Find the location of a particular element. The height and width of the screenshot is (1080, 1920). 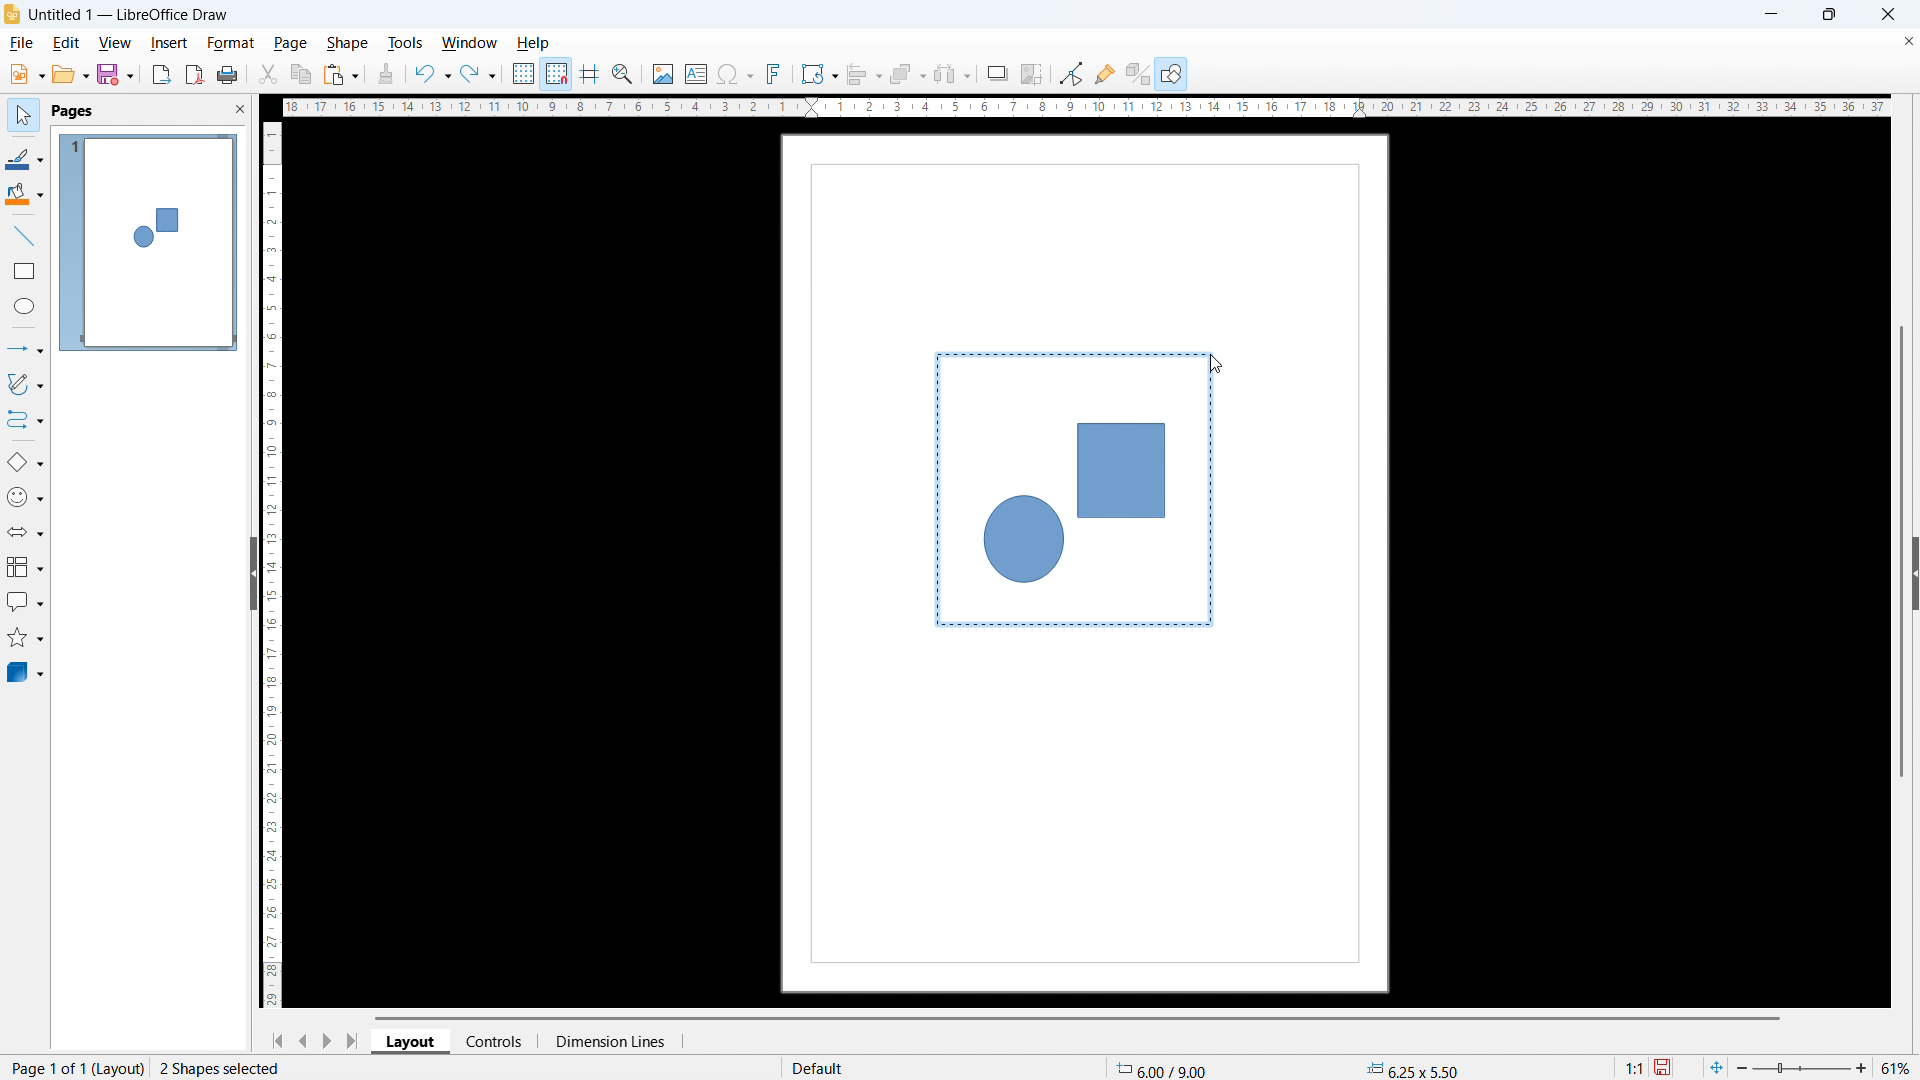

transformation is located at coordinates (818, 75).